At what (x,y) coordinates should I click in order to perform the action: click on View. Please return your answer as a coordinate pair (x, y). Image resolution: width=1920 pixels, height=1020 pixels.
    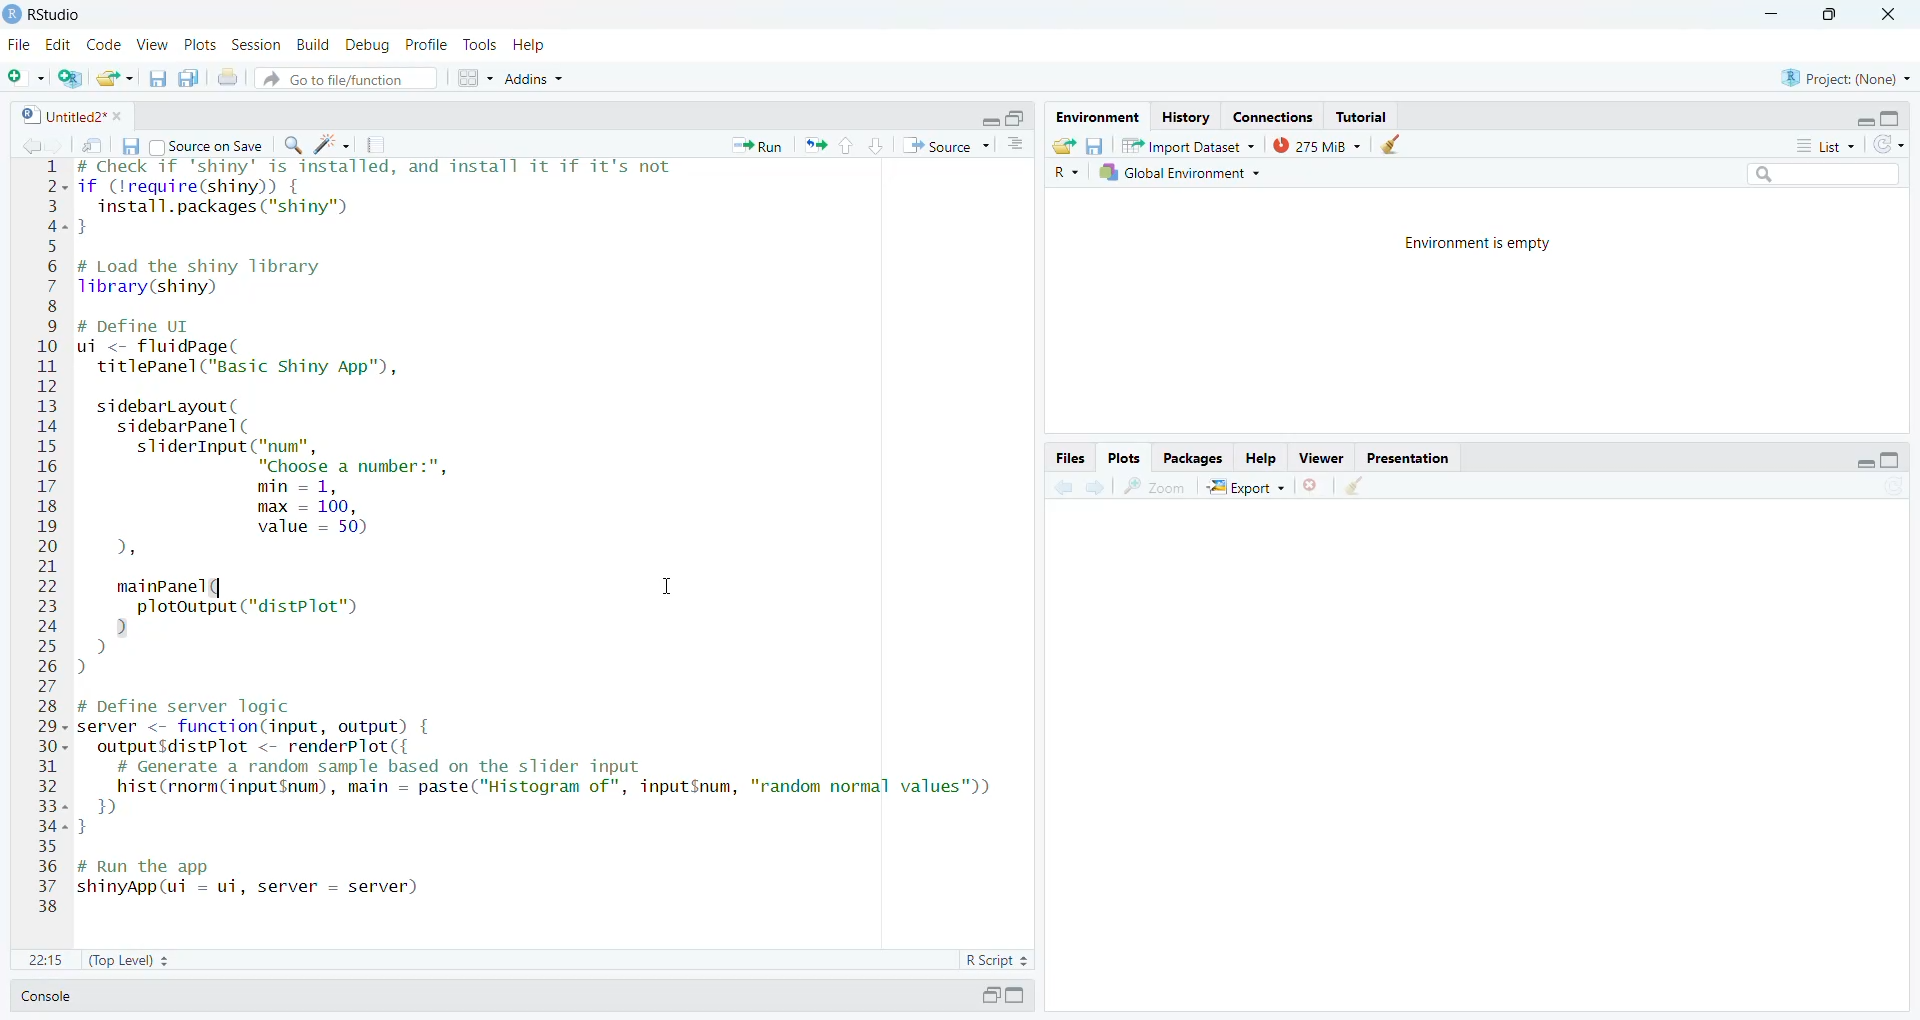
    Looking at the image, I should click on (152, 44).